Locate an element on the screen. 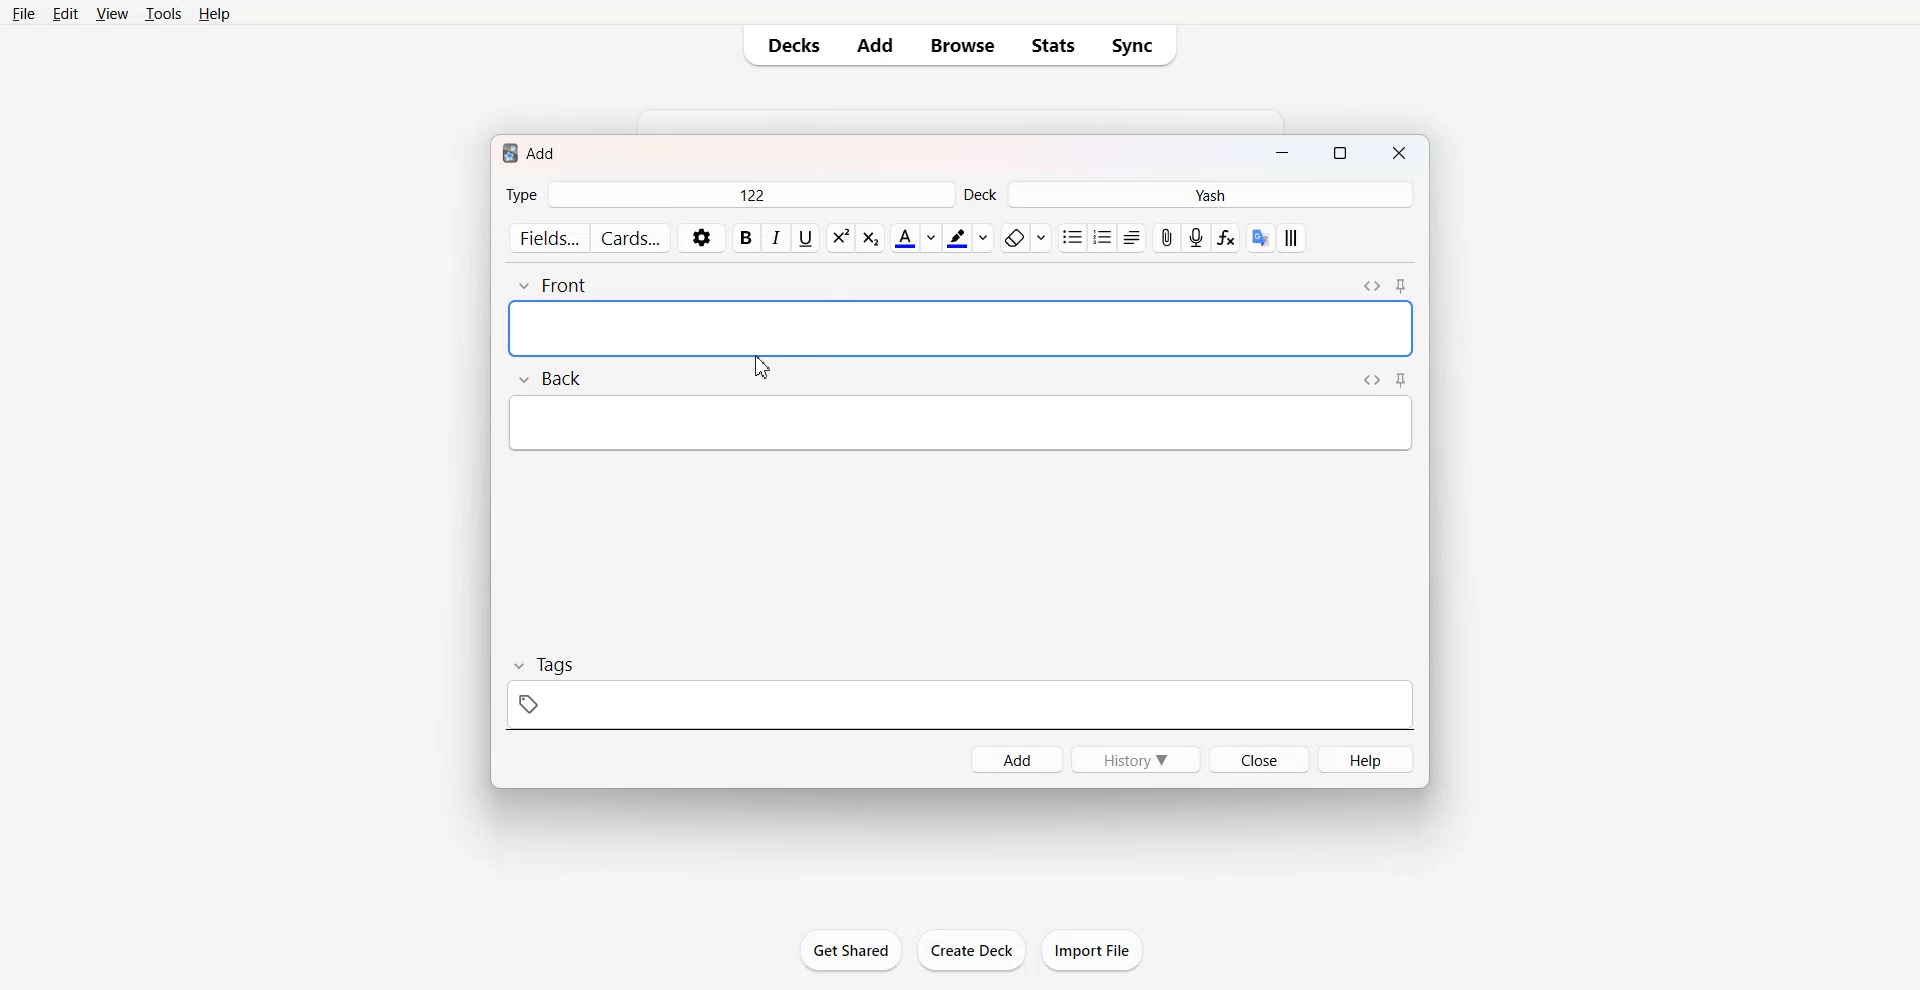  Tags is located at coordinates (961, 692).